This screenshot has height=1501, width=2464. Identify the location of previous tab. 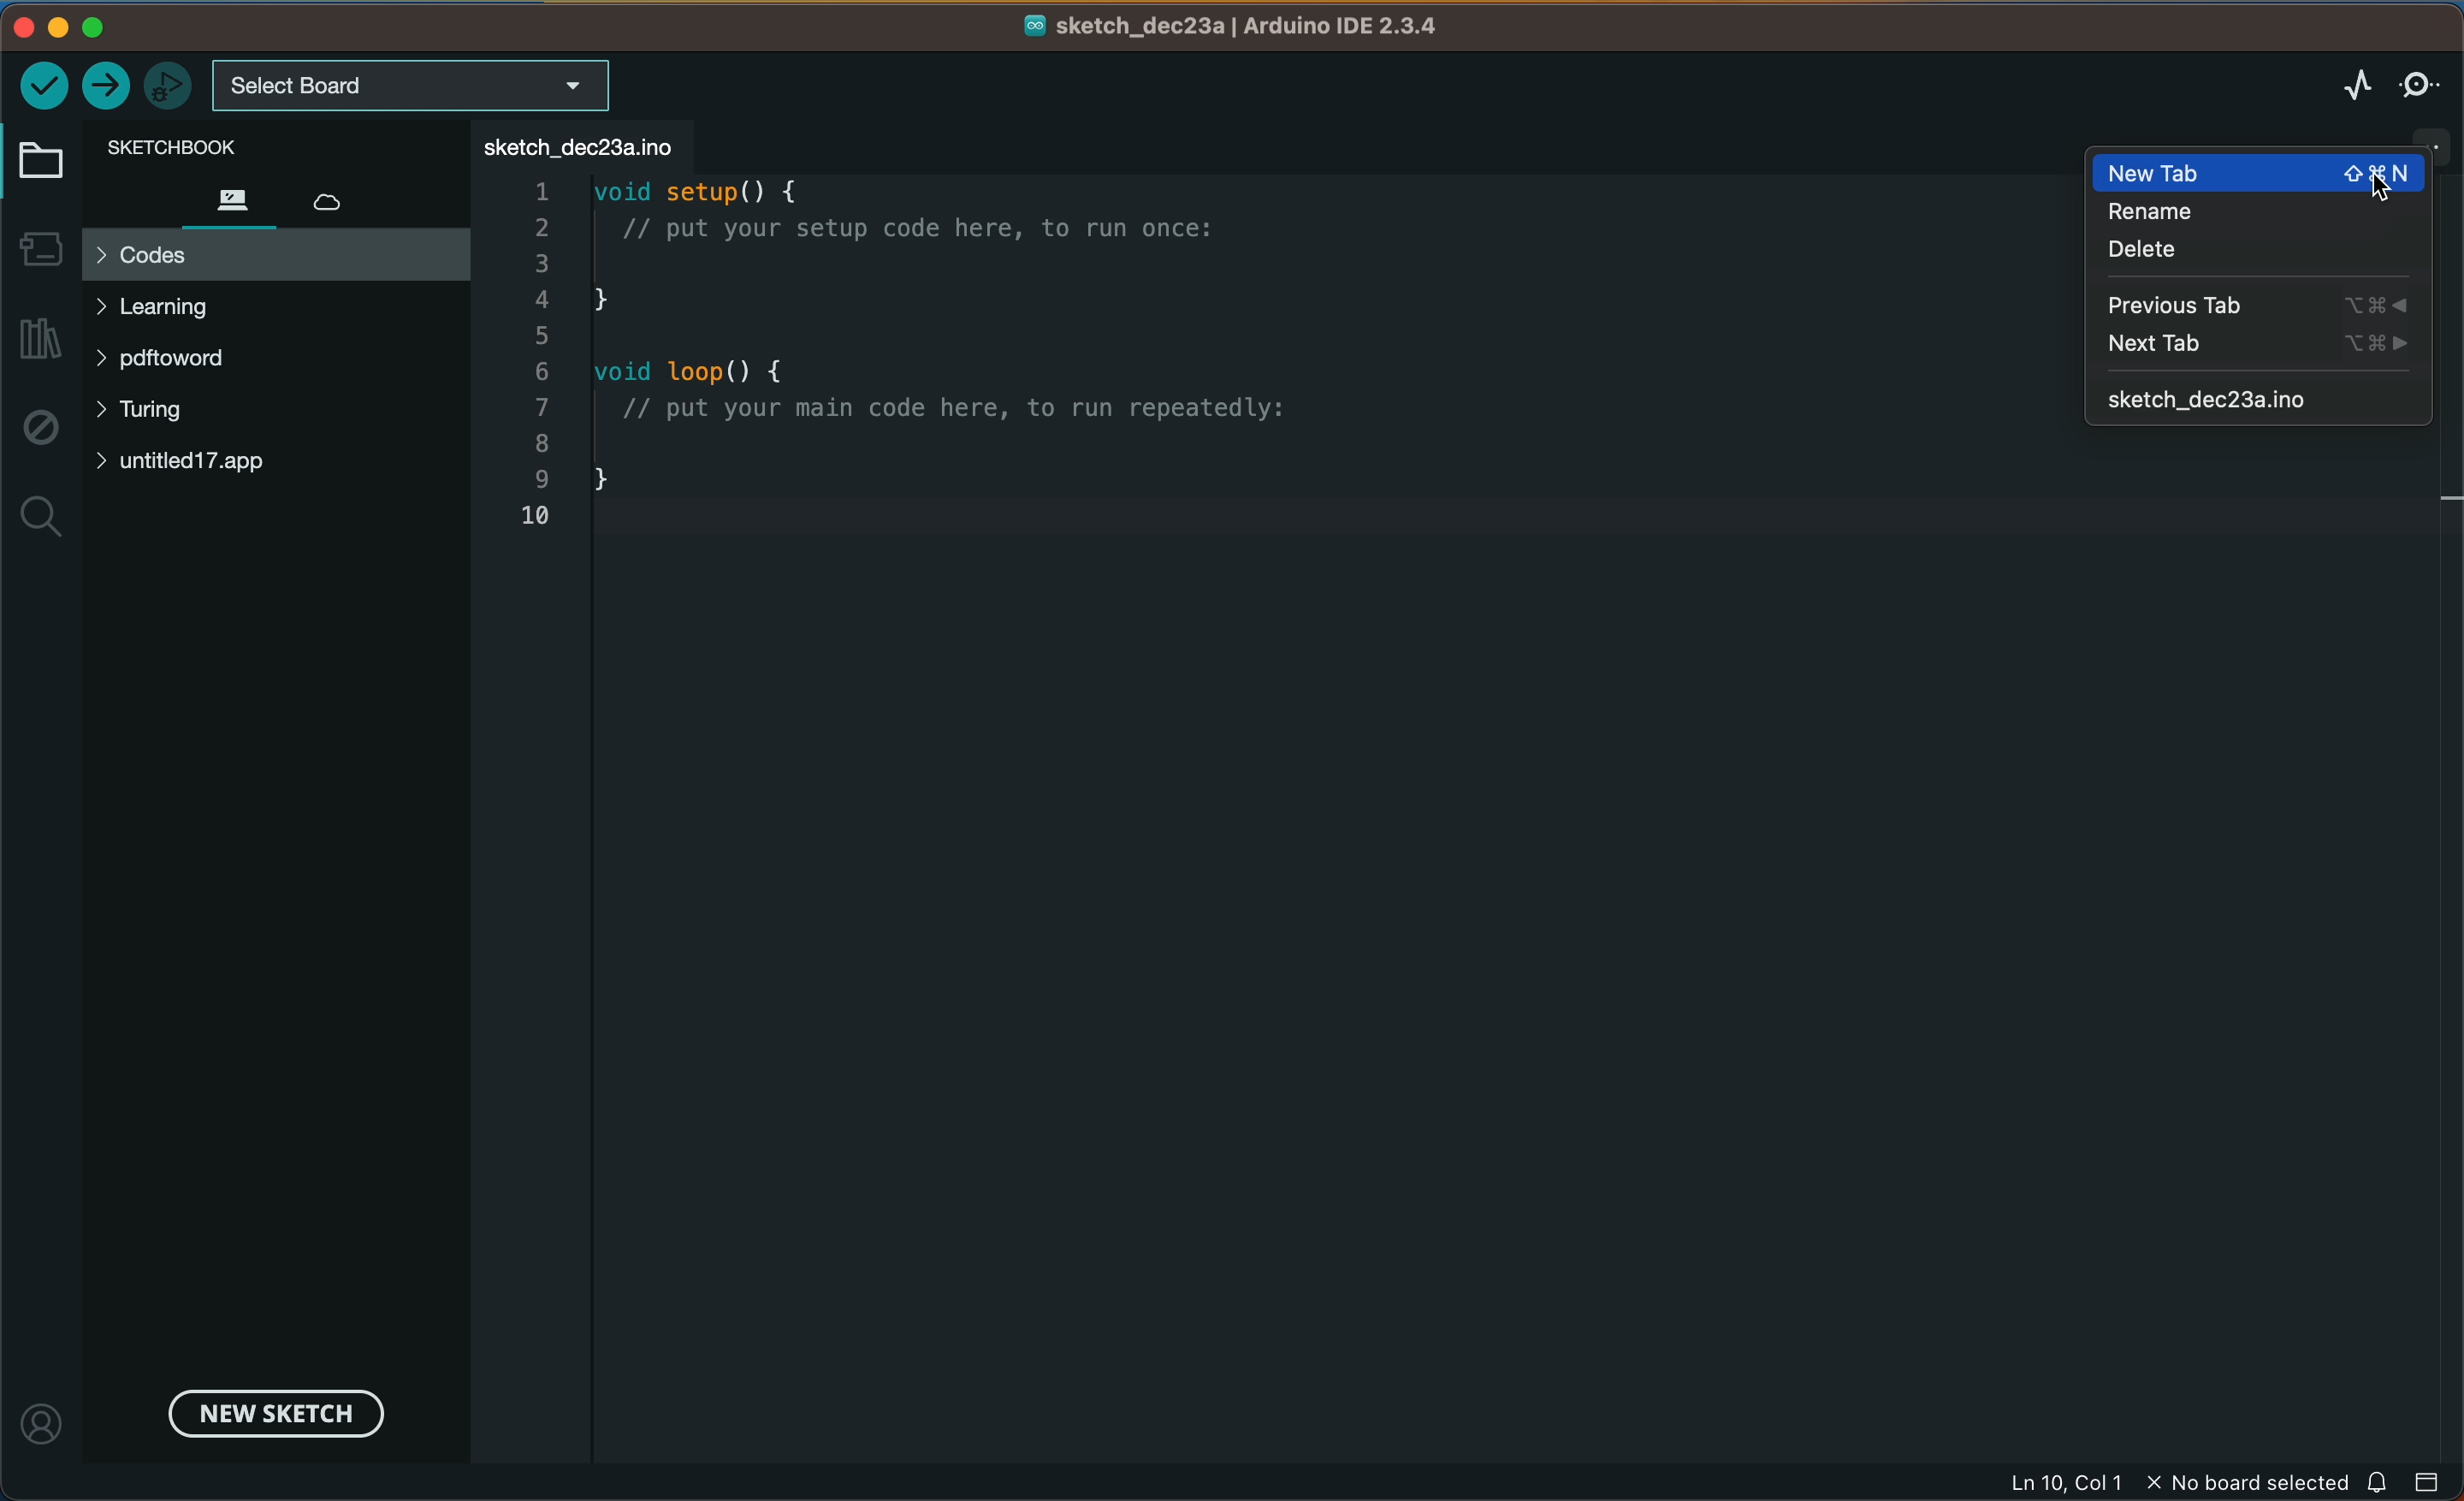
(2259, 304).